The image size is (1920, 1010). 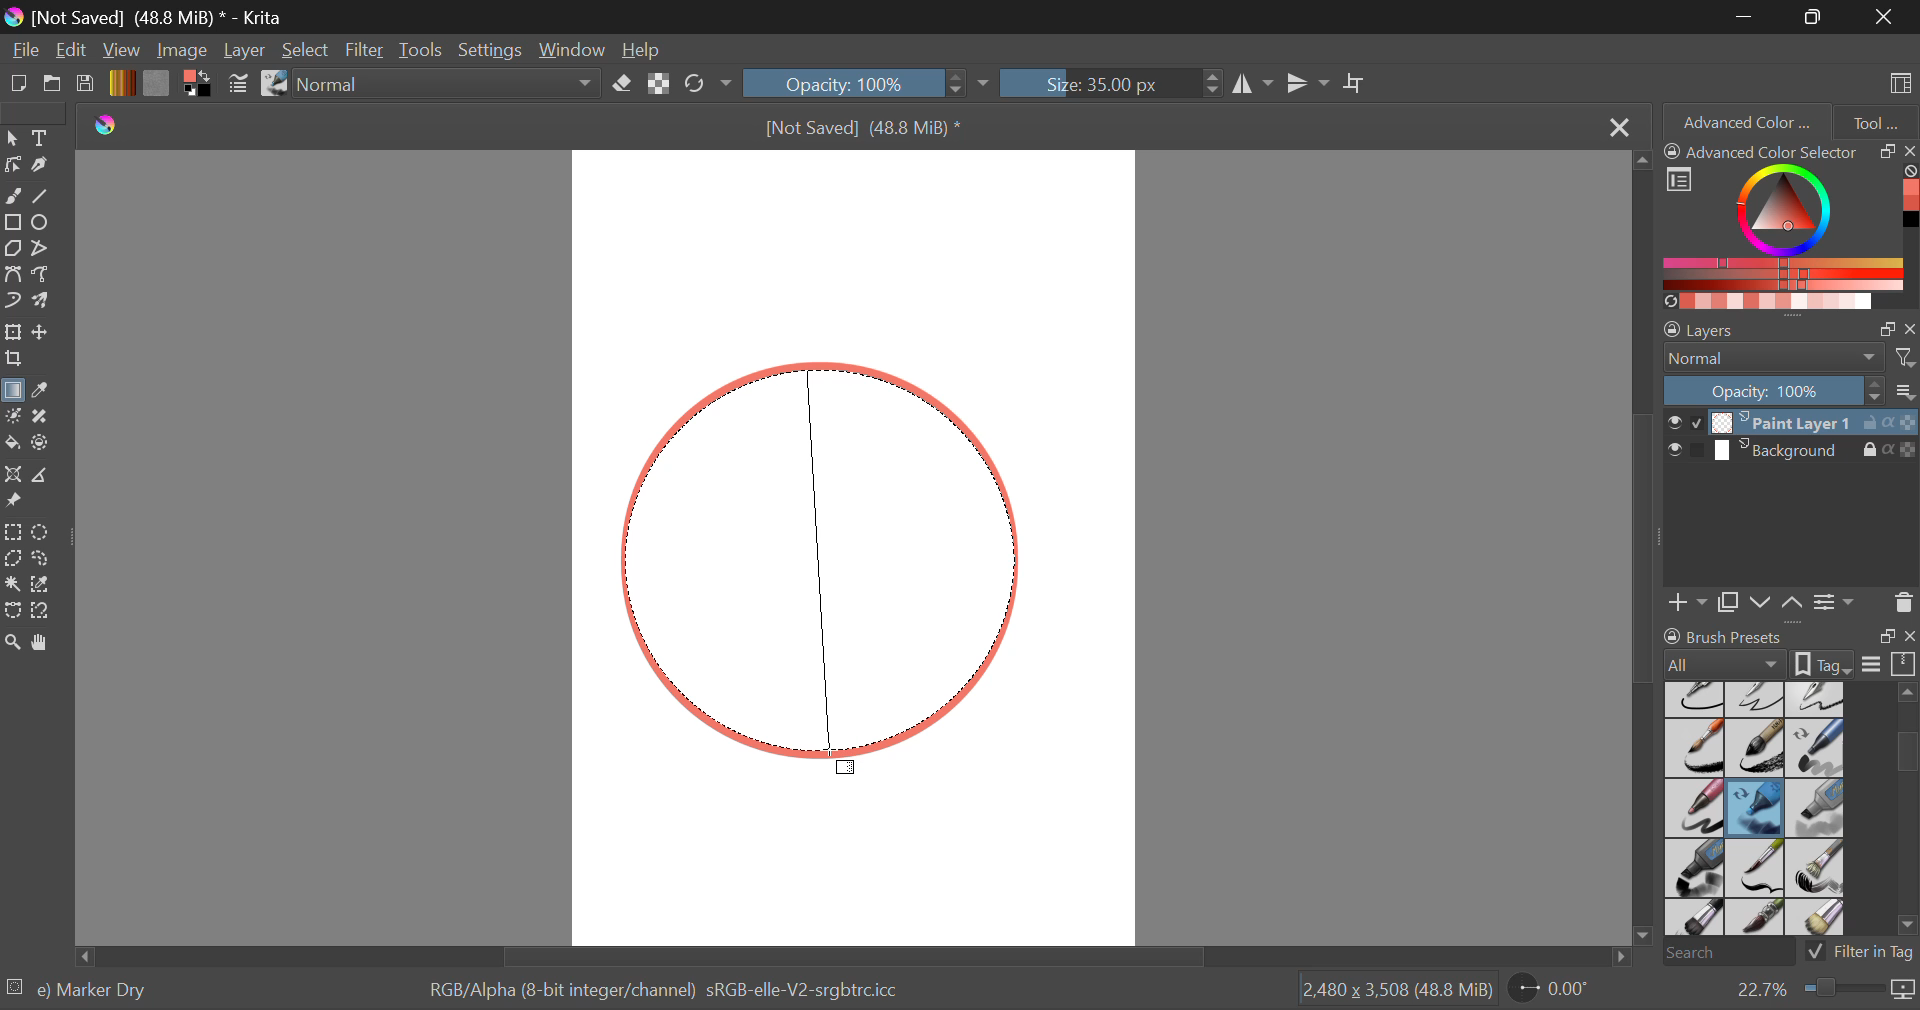 I want to click on Polyline Tool, so click(x=43, y=248).